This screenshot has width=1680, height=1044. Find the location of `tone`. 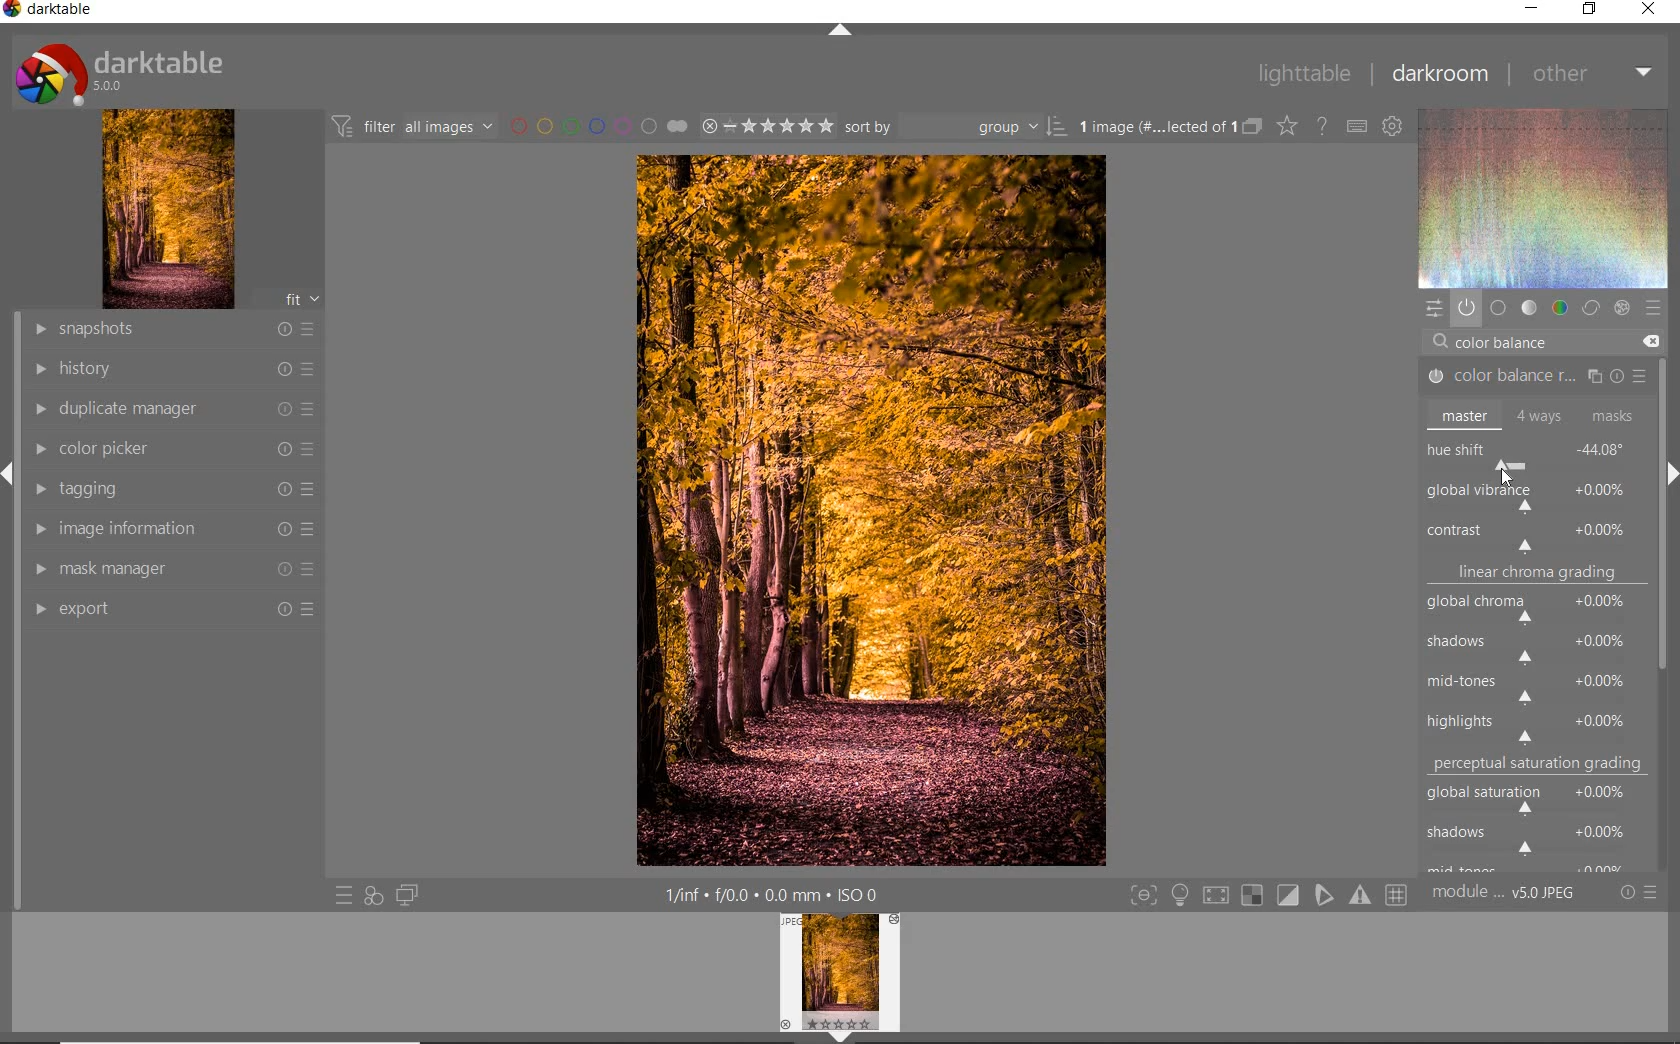

tone is located at coordinates (1528, 309).